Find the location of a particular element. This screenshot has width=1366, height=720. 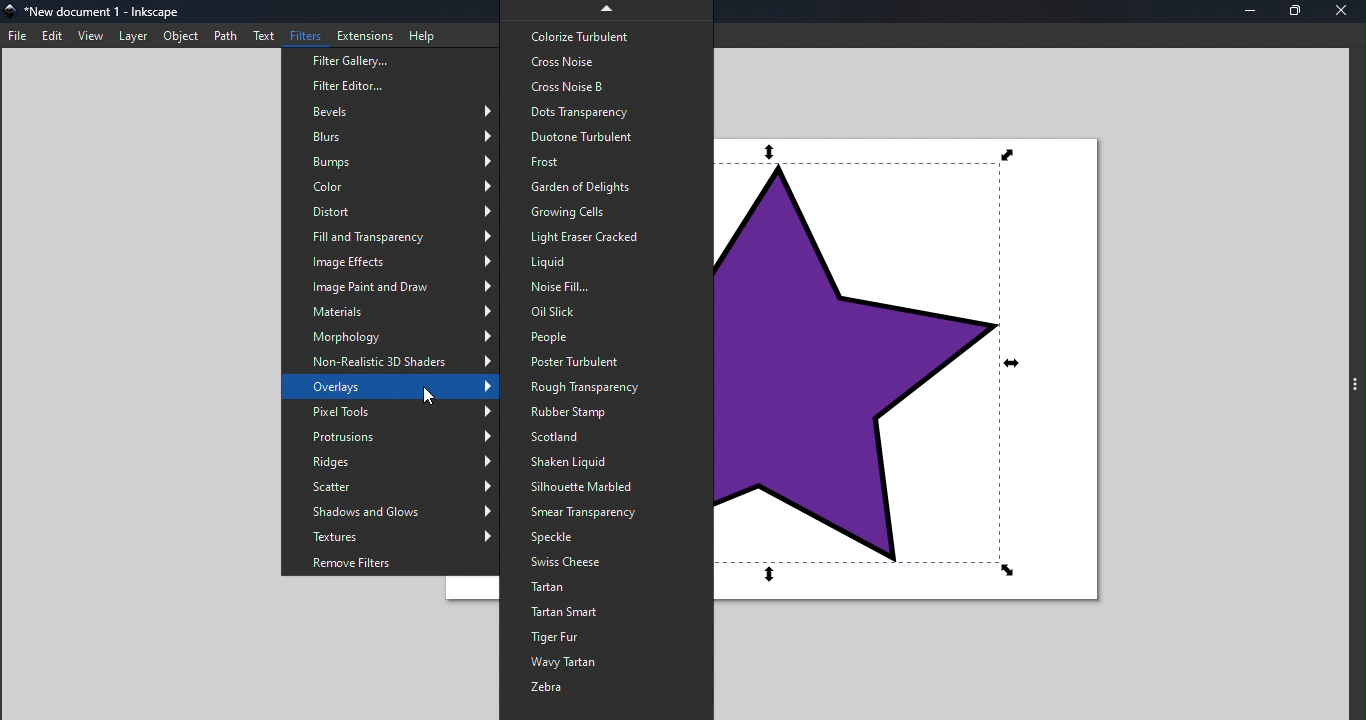

Materials is located at coordinates (391, 313).